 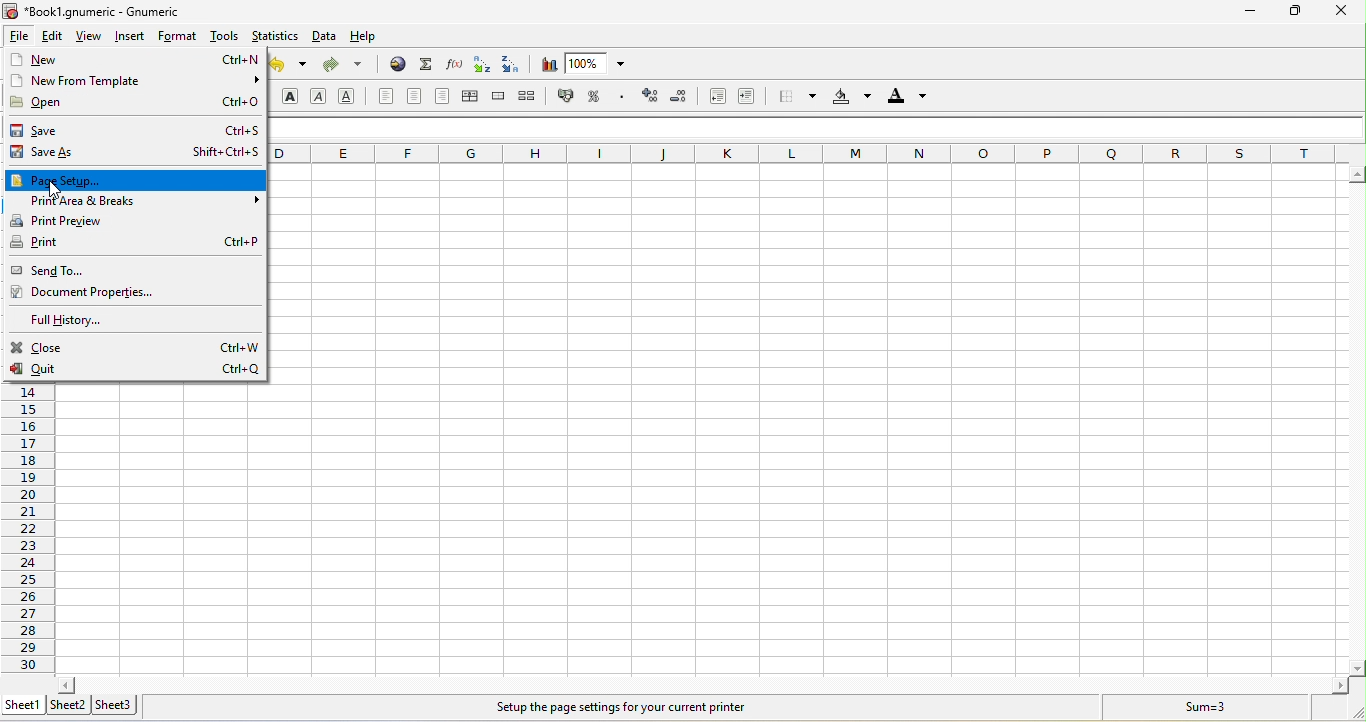 I want to click on insert, so click(x=129, y=37).